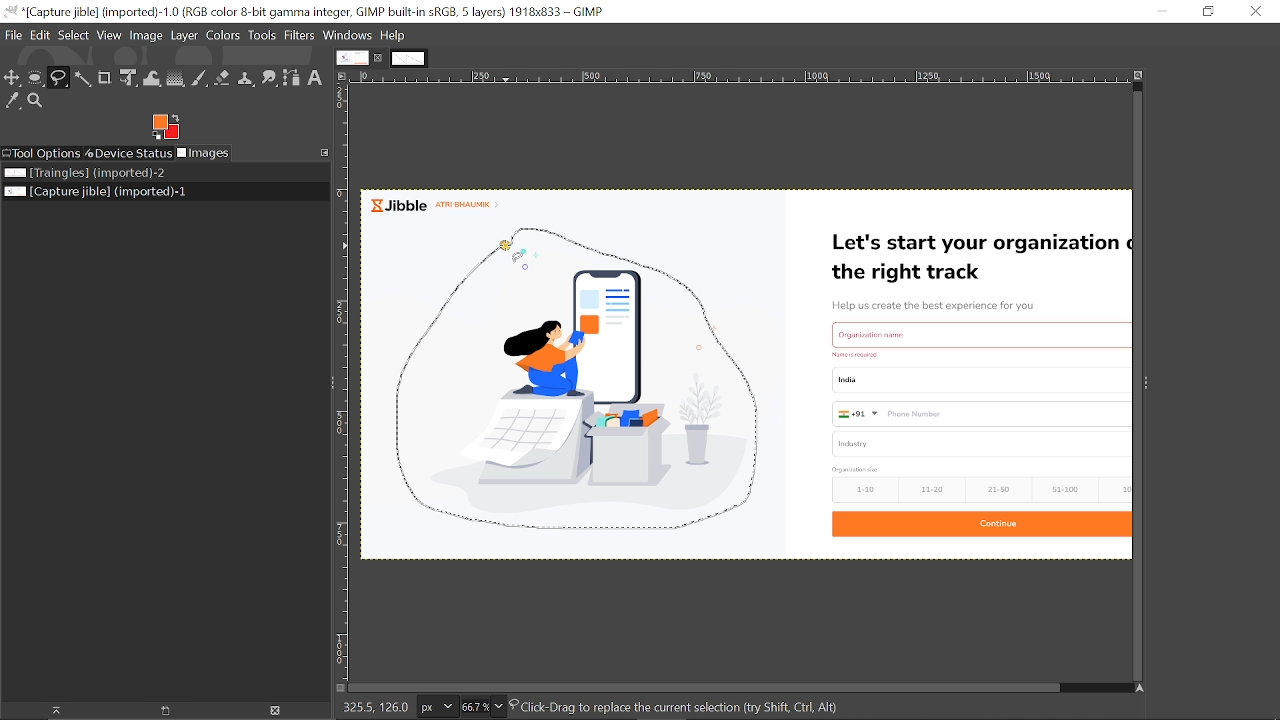 The height and width of the screenshot is (720, 1280). Describe the element at coordinates (269, 79) in the screenshot. I see `Smudge tool` at that location.